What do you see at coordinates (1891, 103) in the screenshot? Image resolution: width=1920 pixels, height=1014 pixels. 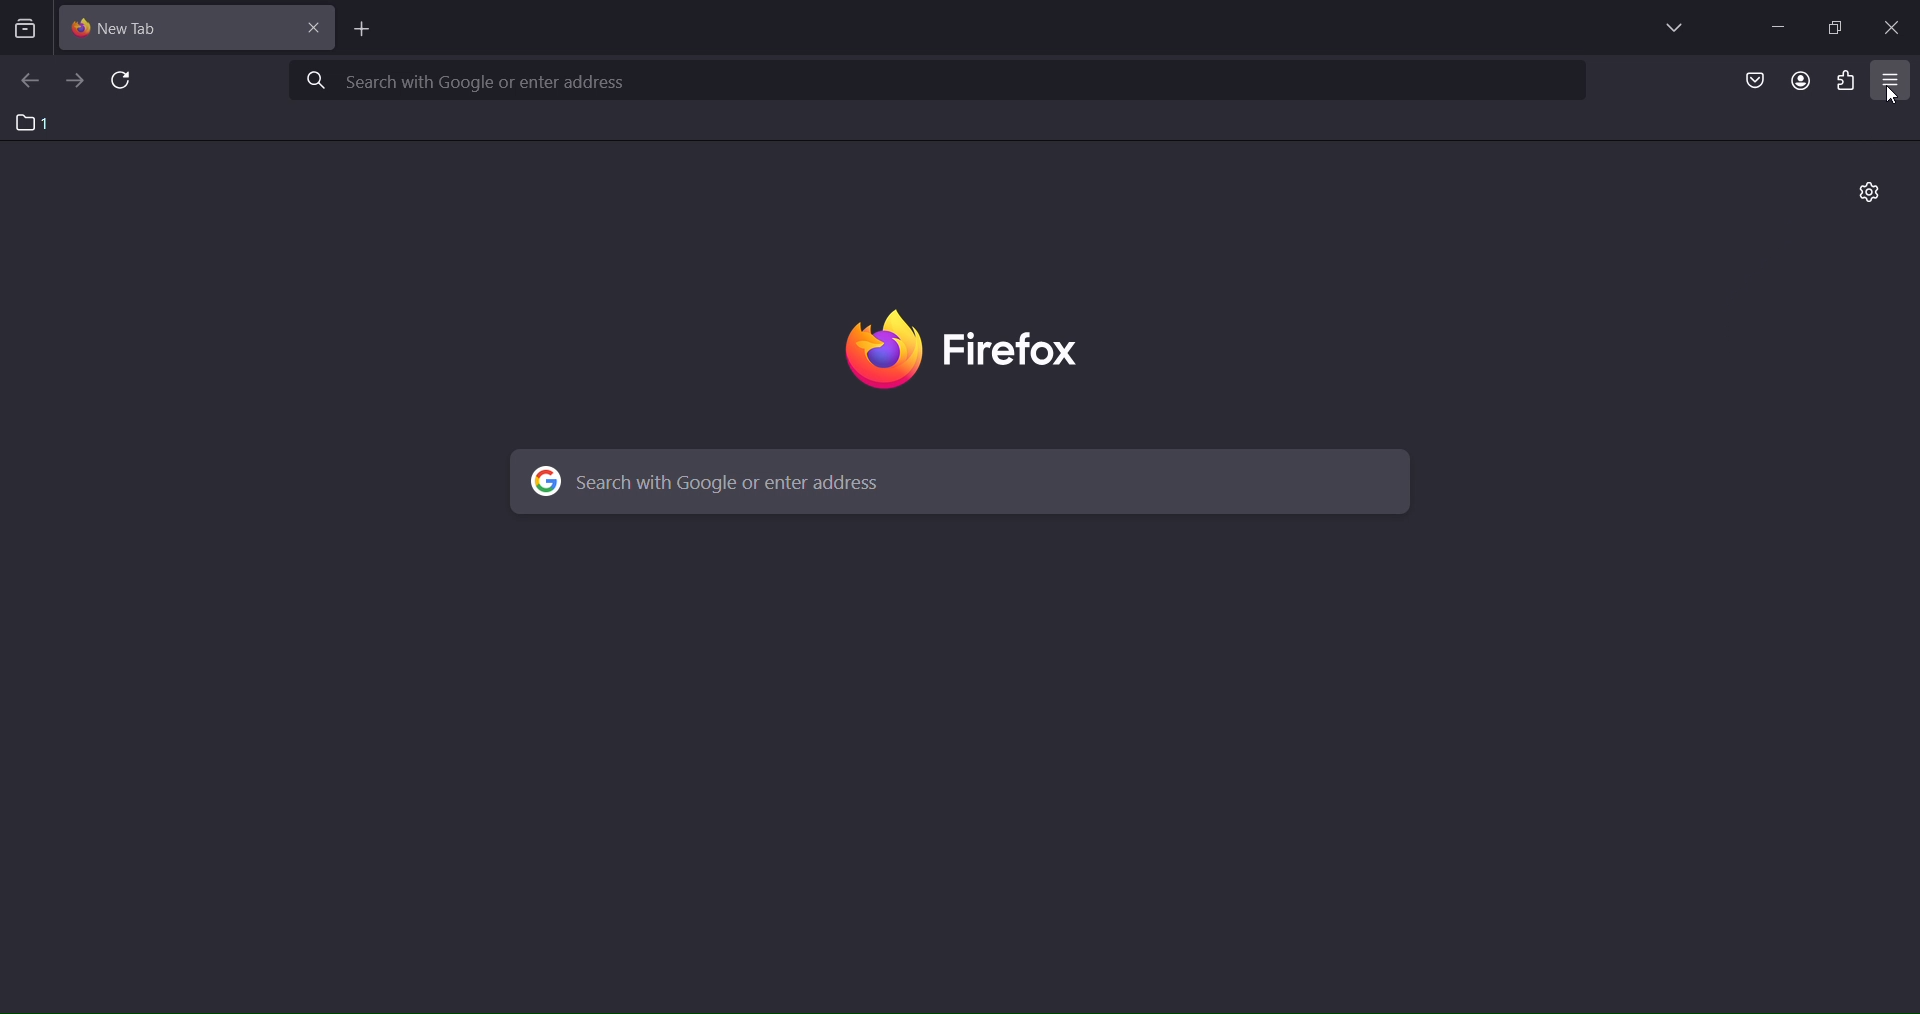 I see `cursor` at bounding box center [1891, 103].